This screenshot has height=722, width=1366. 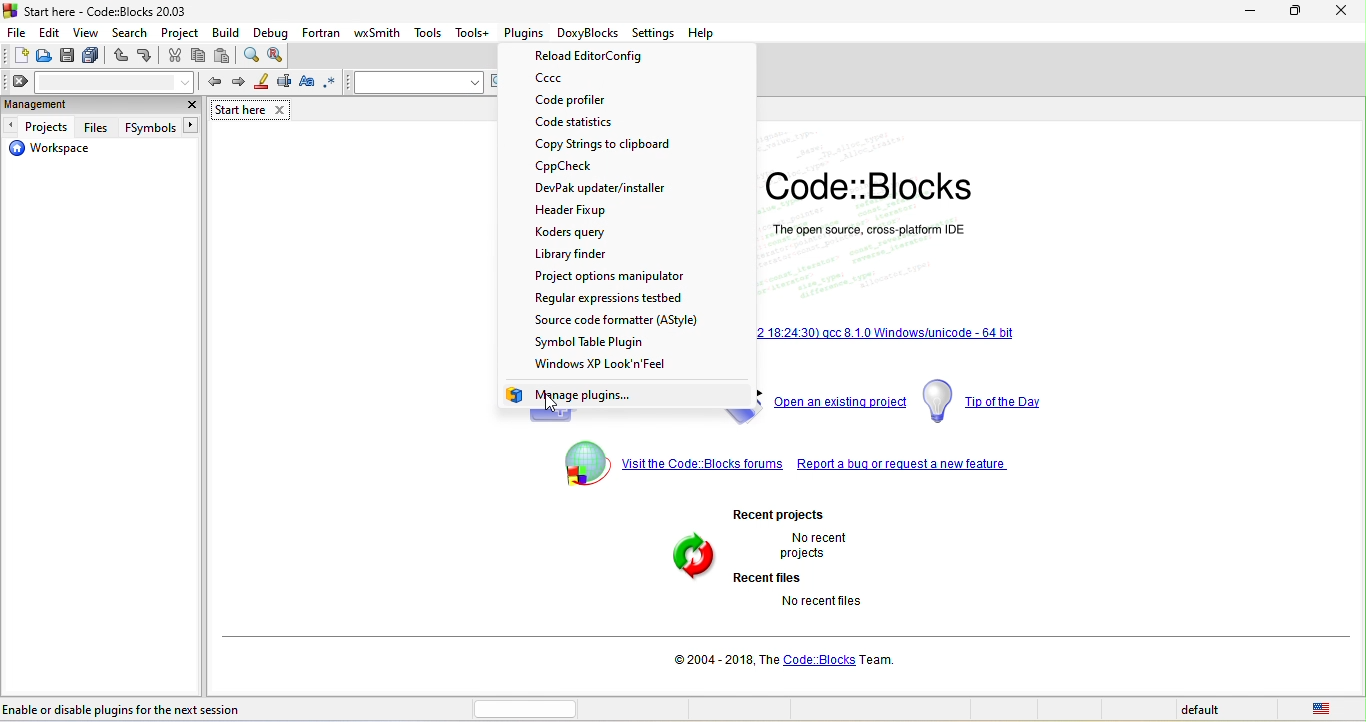 What do you see at coordinates (307, 83) in the screenshot?
I see `match case` at bounding box center [307, 83].